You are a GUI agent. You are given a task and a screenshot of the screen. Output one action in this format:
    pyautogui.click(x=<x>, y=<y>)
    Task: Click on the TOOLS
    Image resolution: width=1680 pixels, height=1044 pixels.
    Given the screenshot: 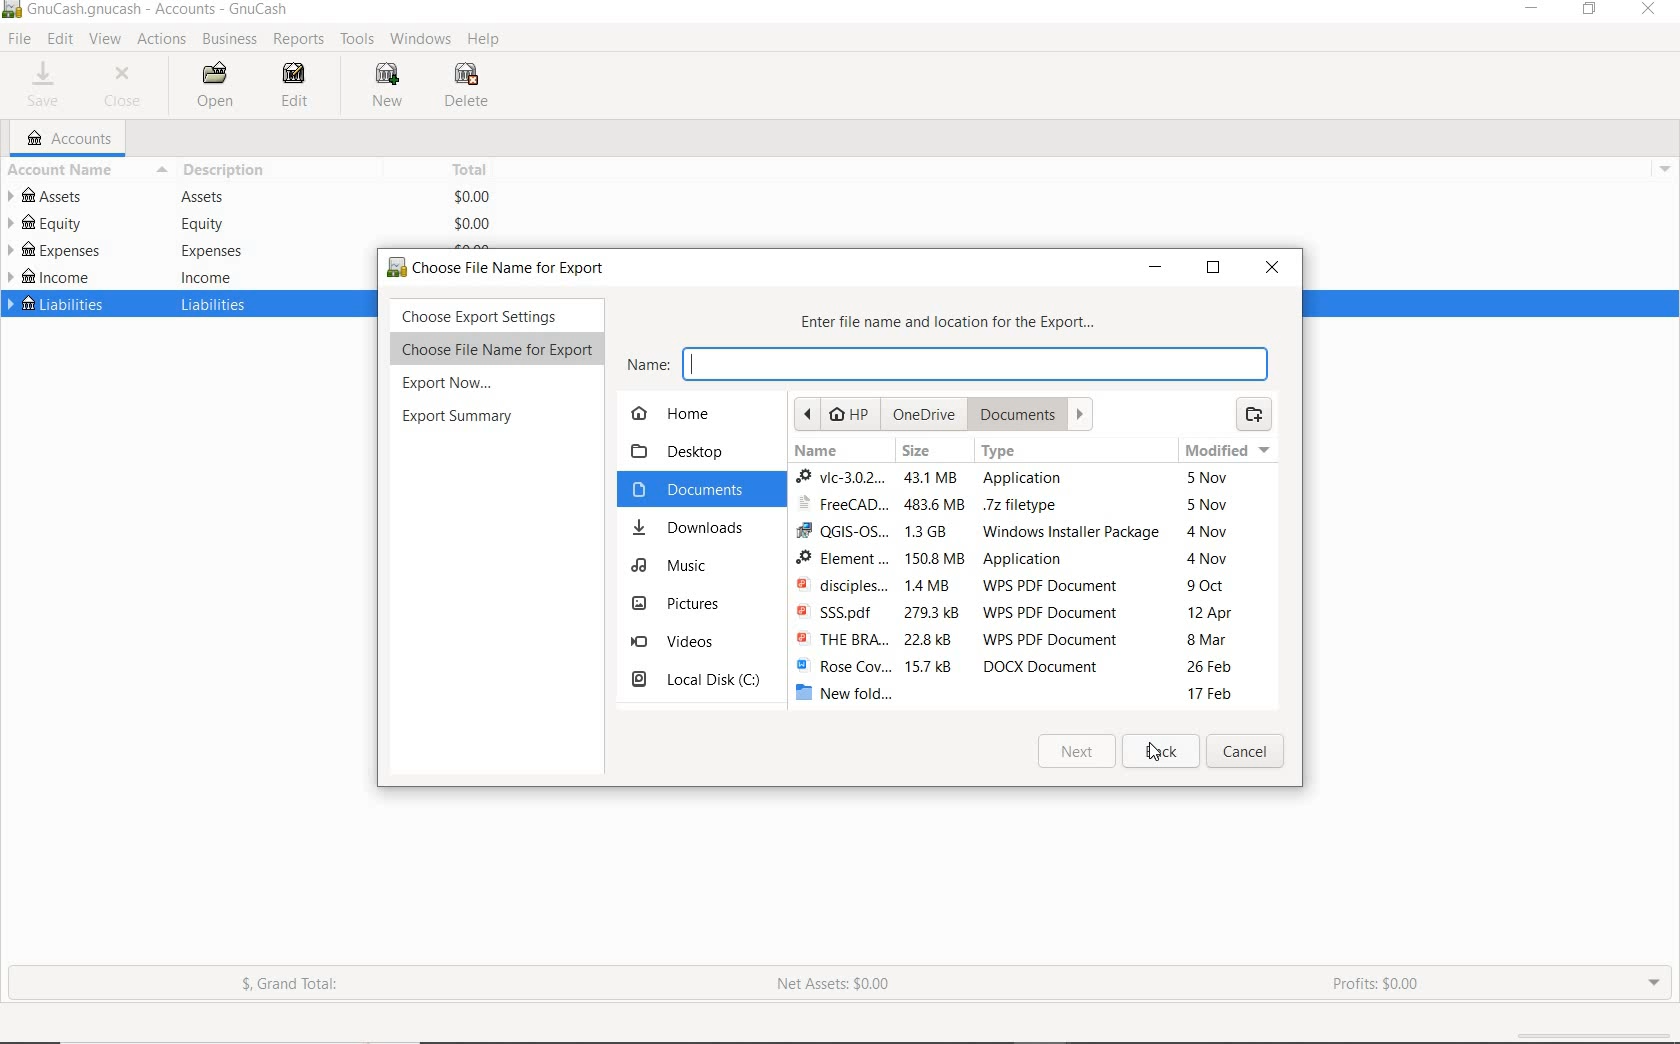 What is the action you would take?
    pyautogui.click(x=358, y=40)
    